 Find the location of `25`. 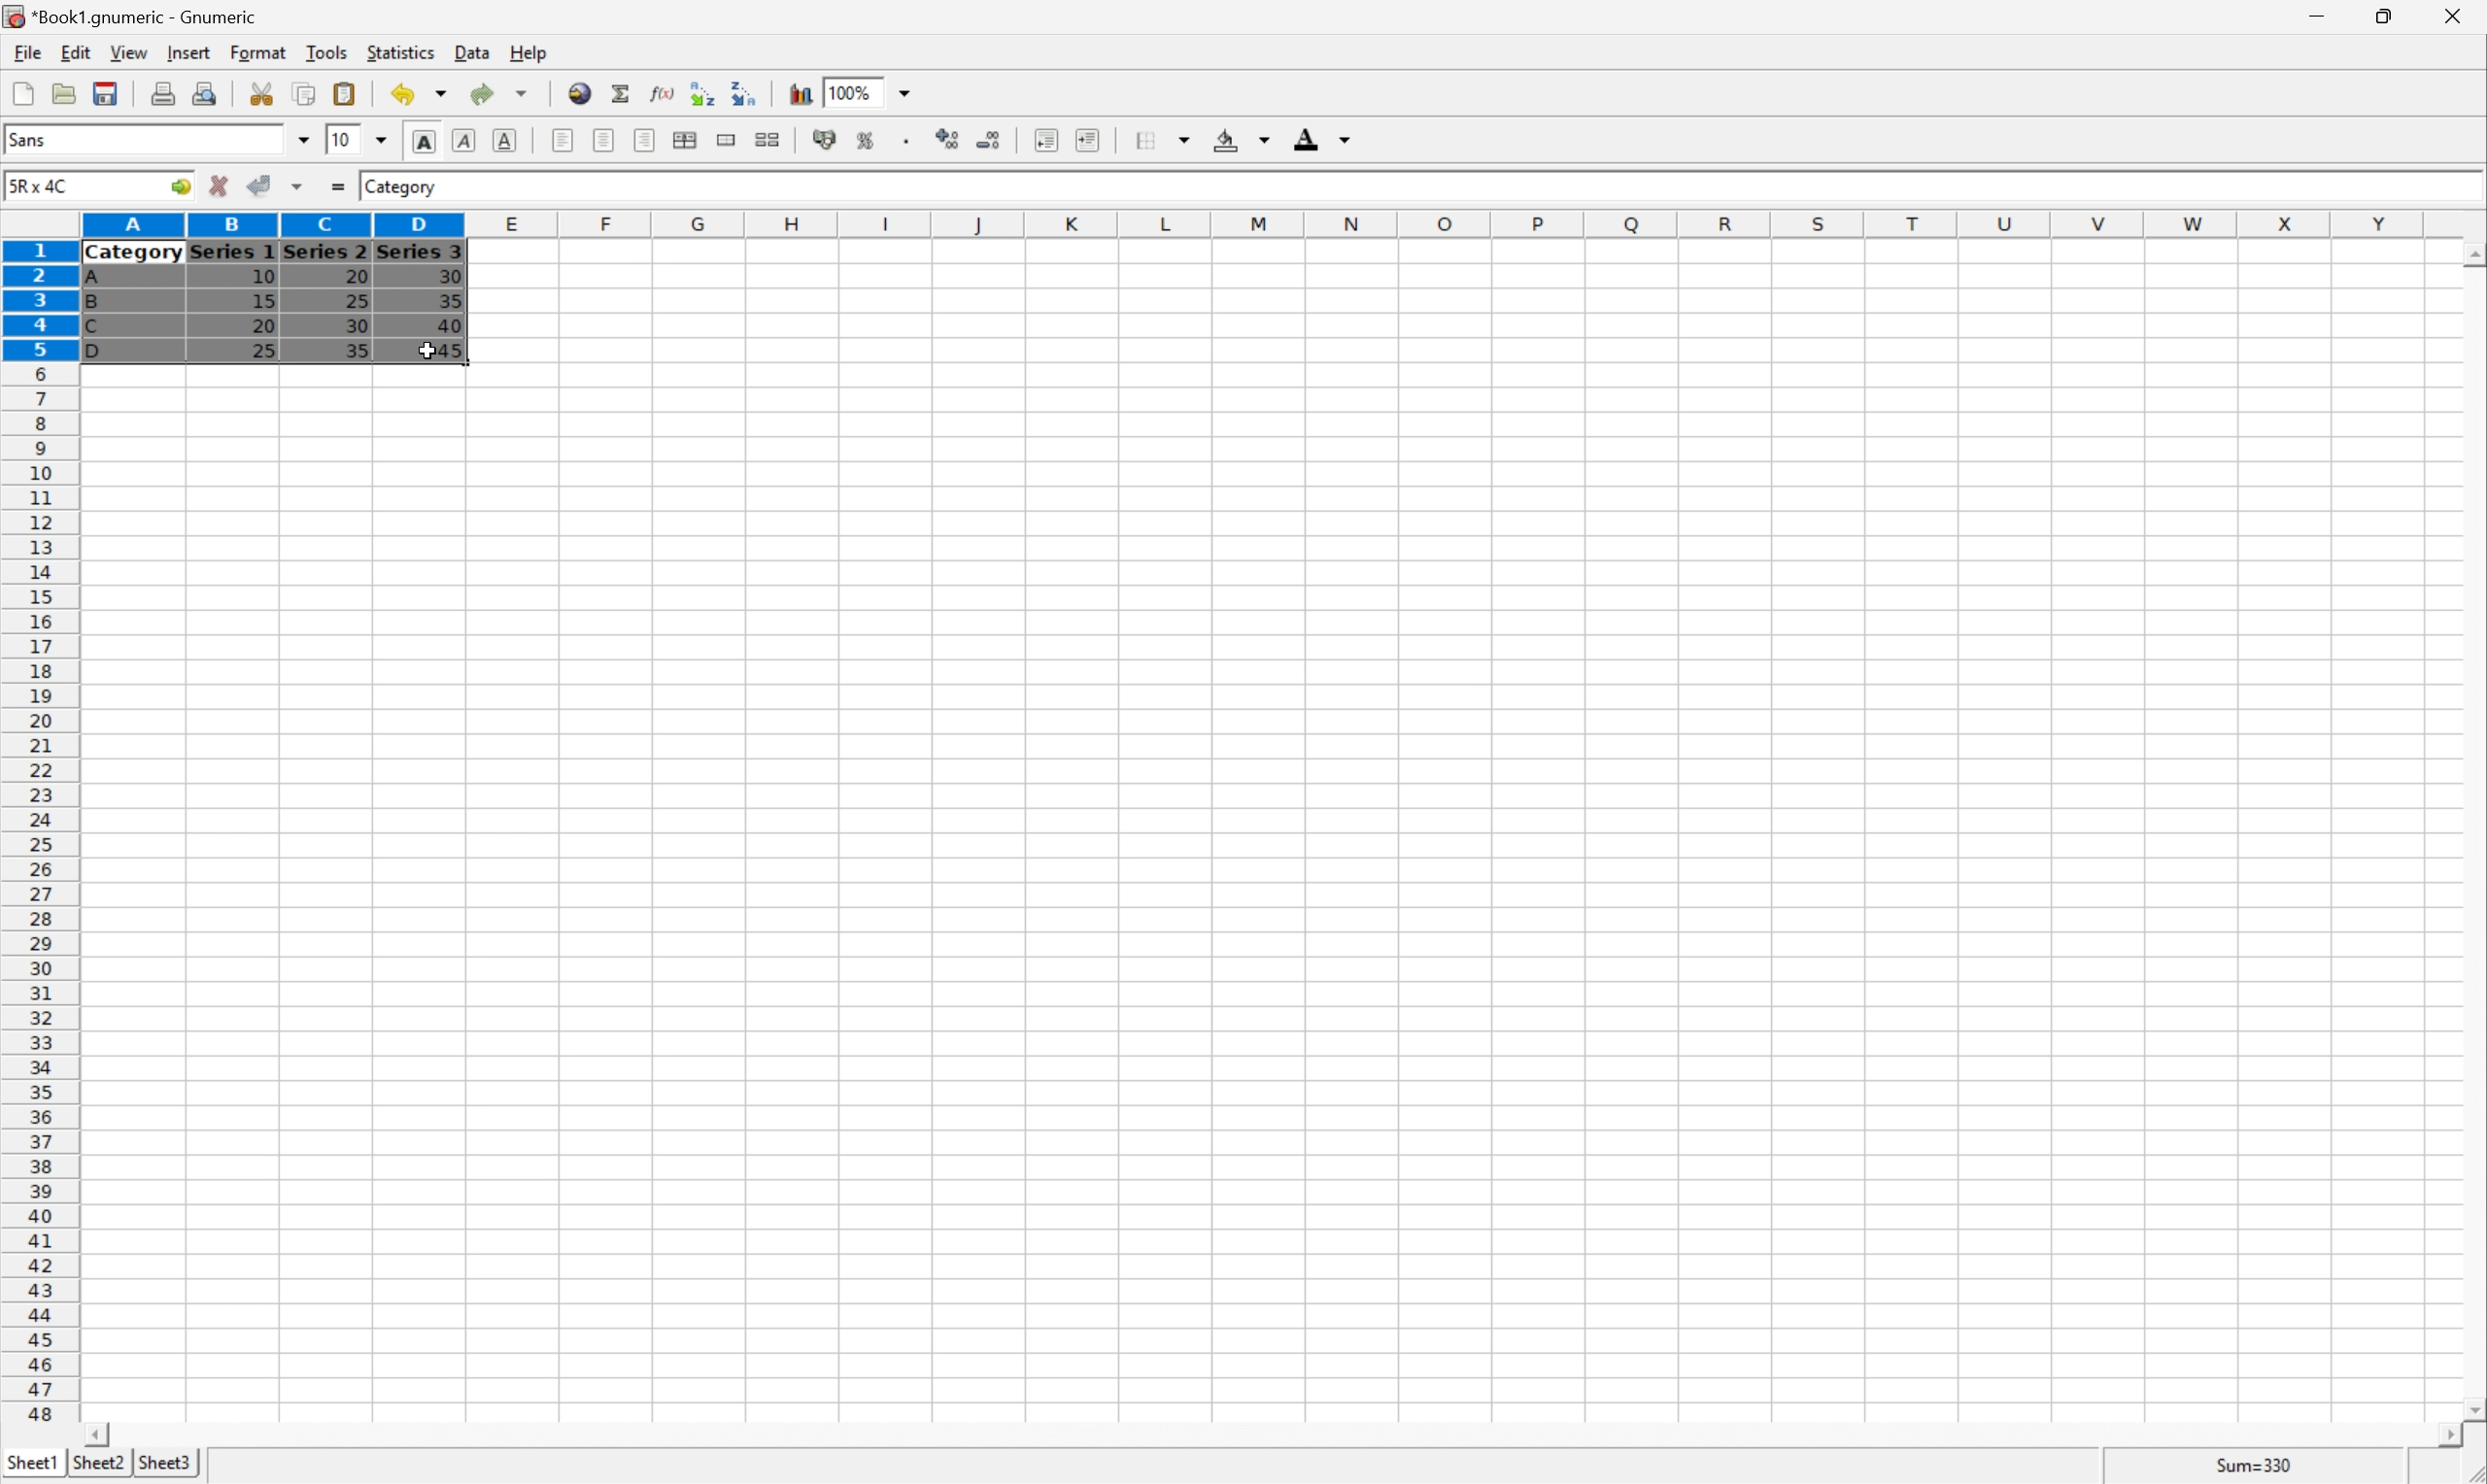

25 is located at coordinates (263, 352).